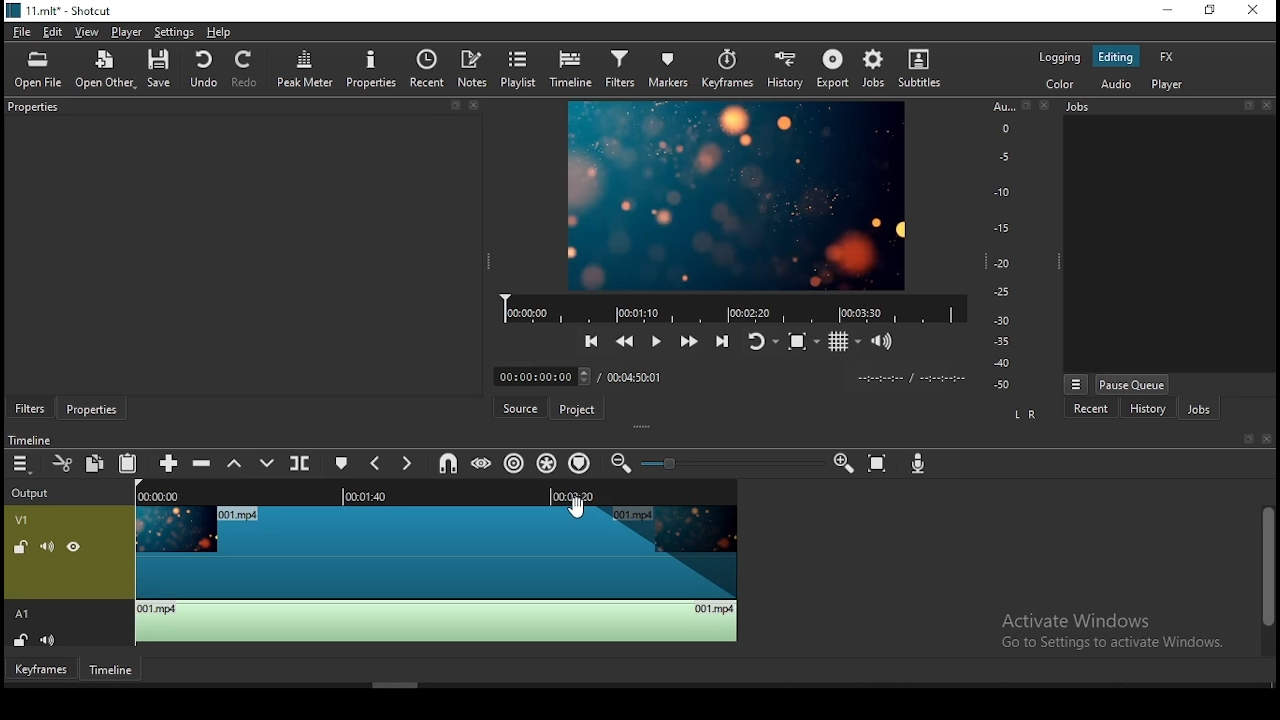  Describe the element at coordinates (29, 406) in the screenshot. I see `filters` at that location.